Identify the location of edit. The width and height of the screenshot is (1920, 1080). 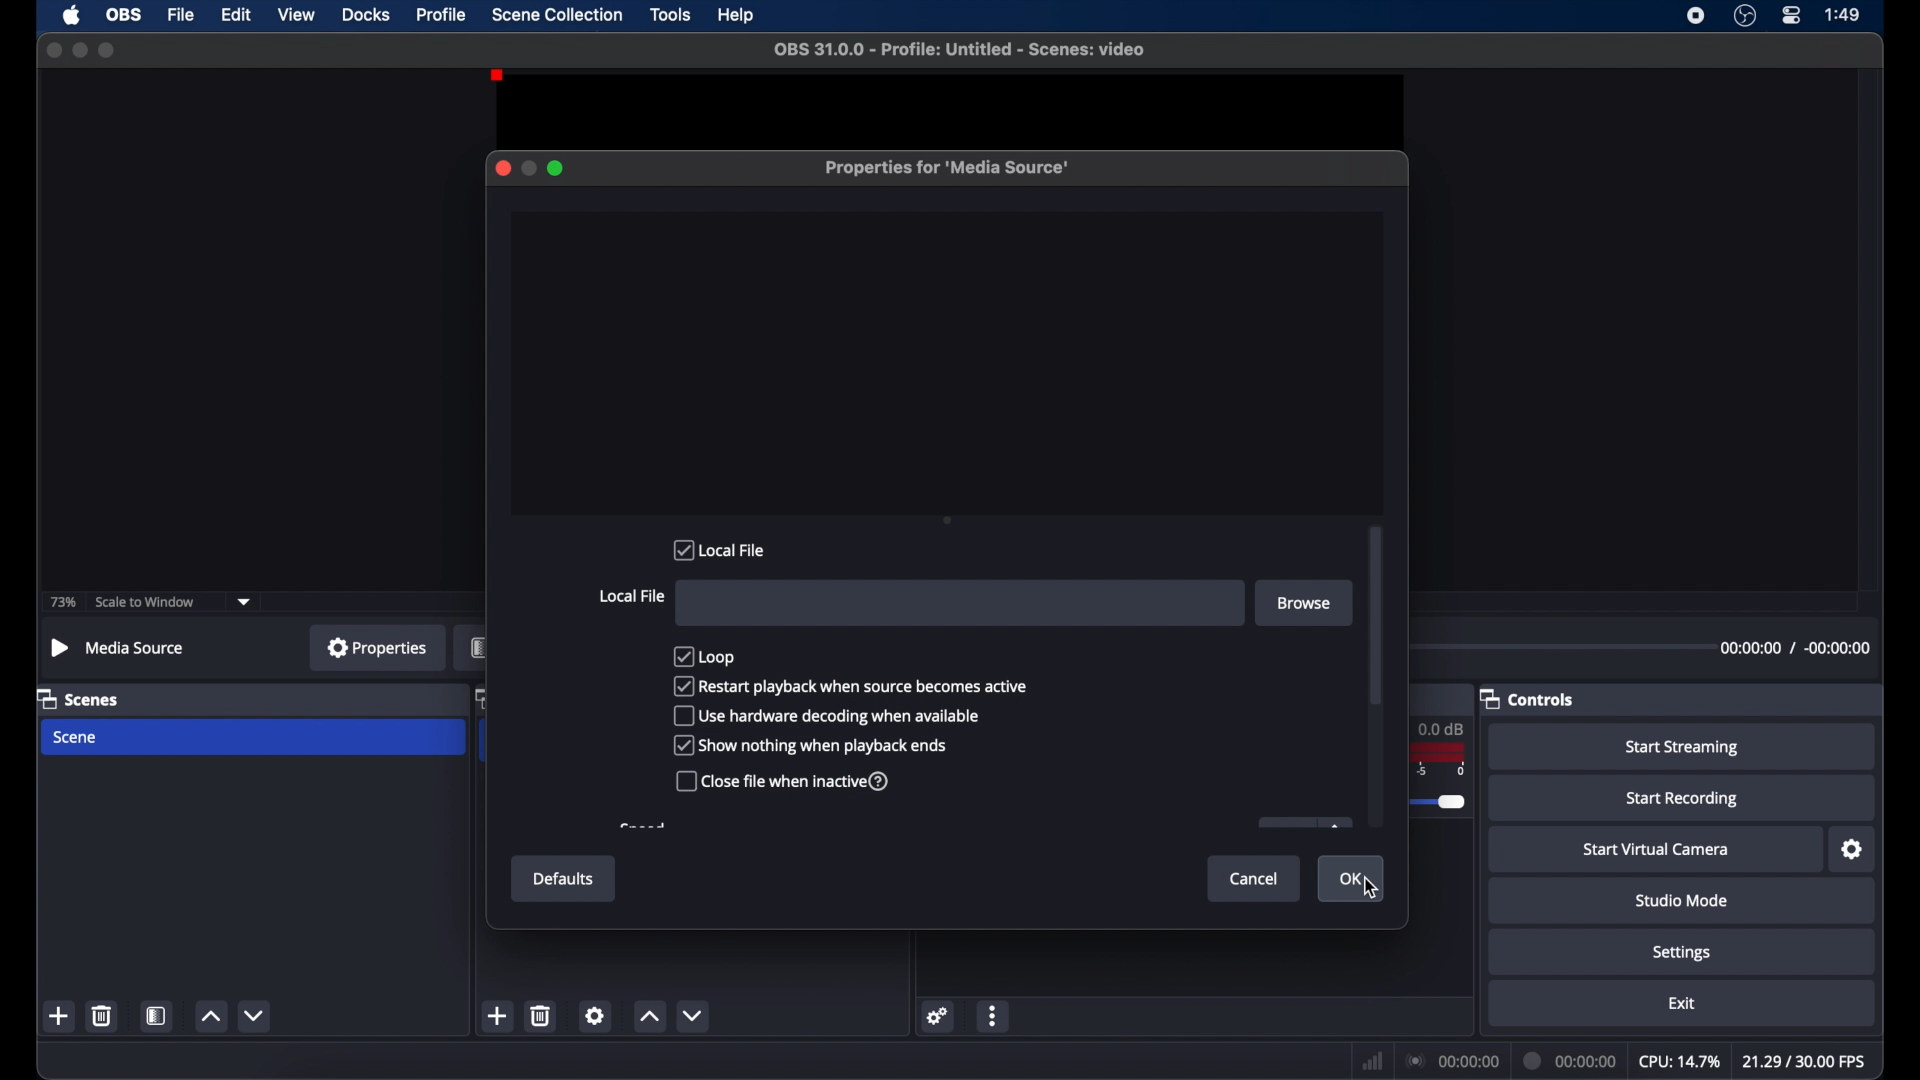
(235, 15).